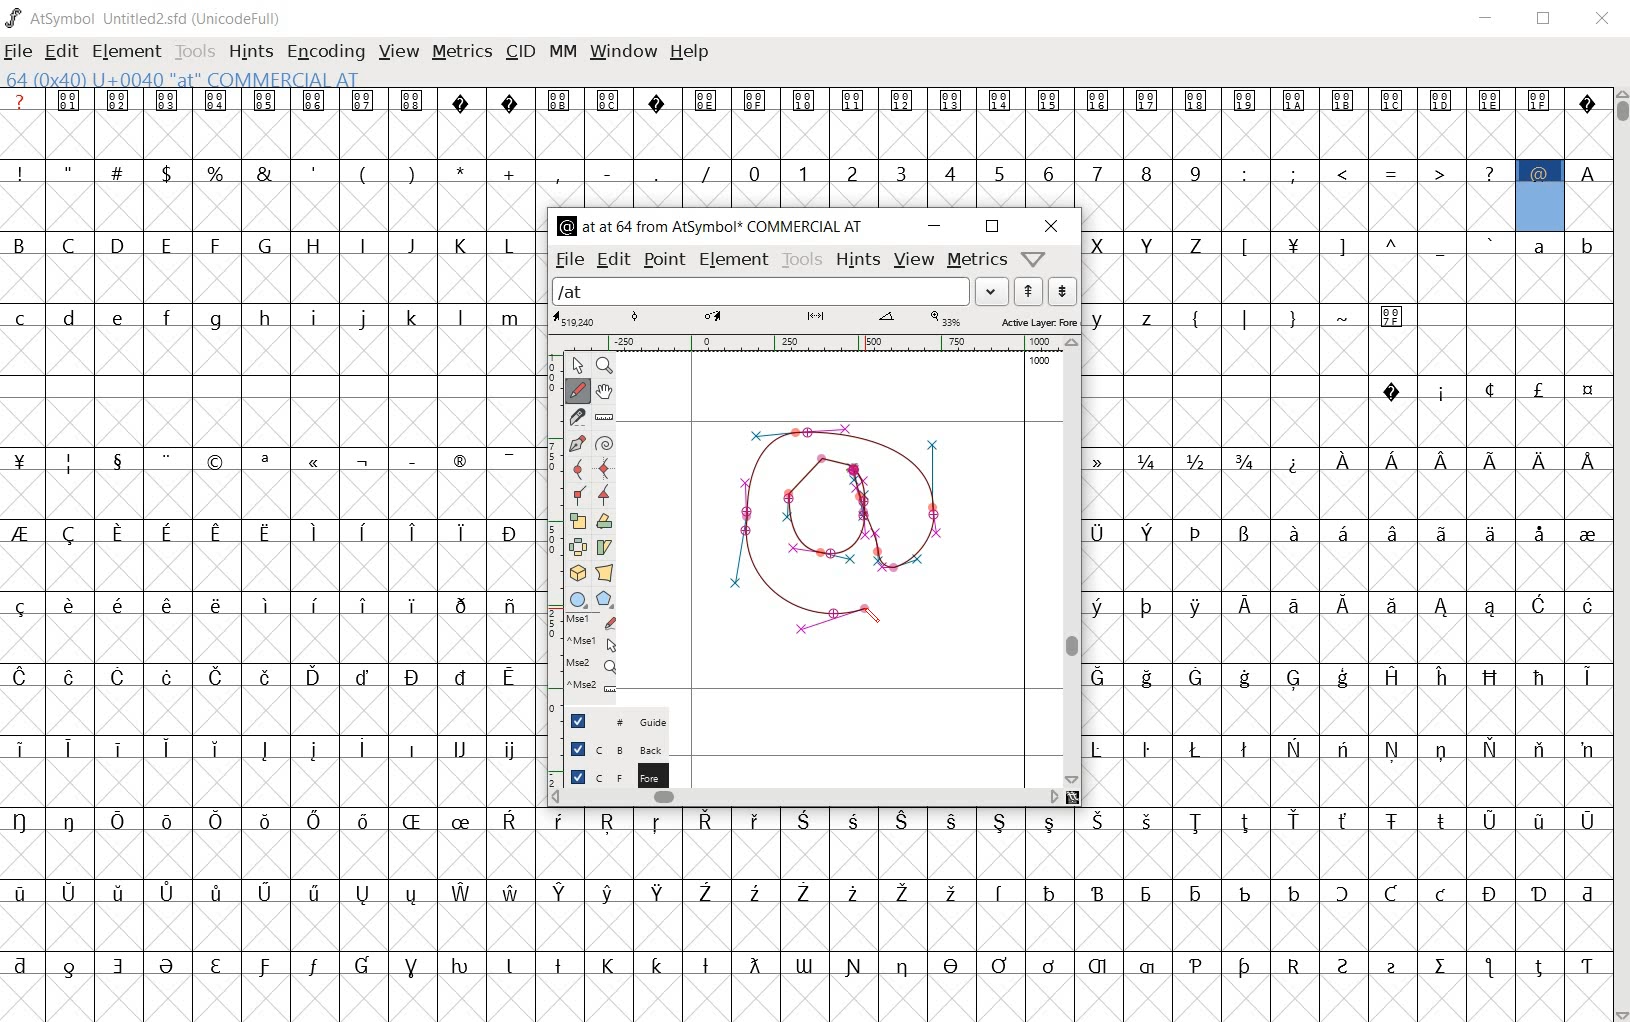 This screenshot has width=1630, height=1022. Describe the element at coordinates (268, 553) in the screenshot. I see `glyph` at that location.